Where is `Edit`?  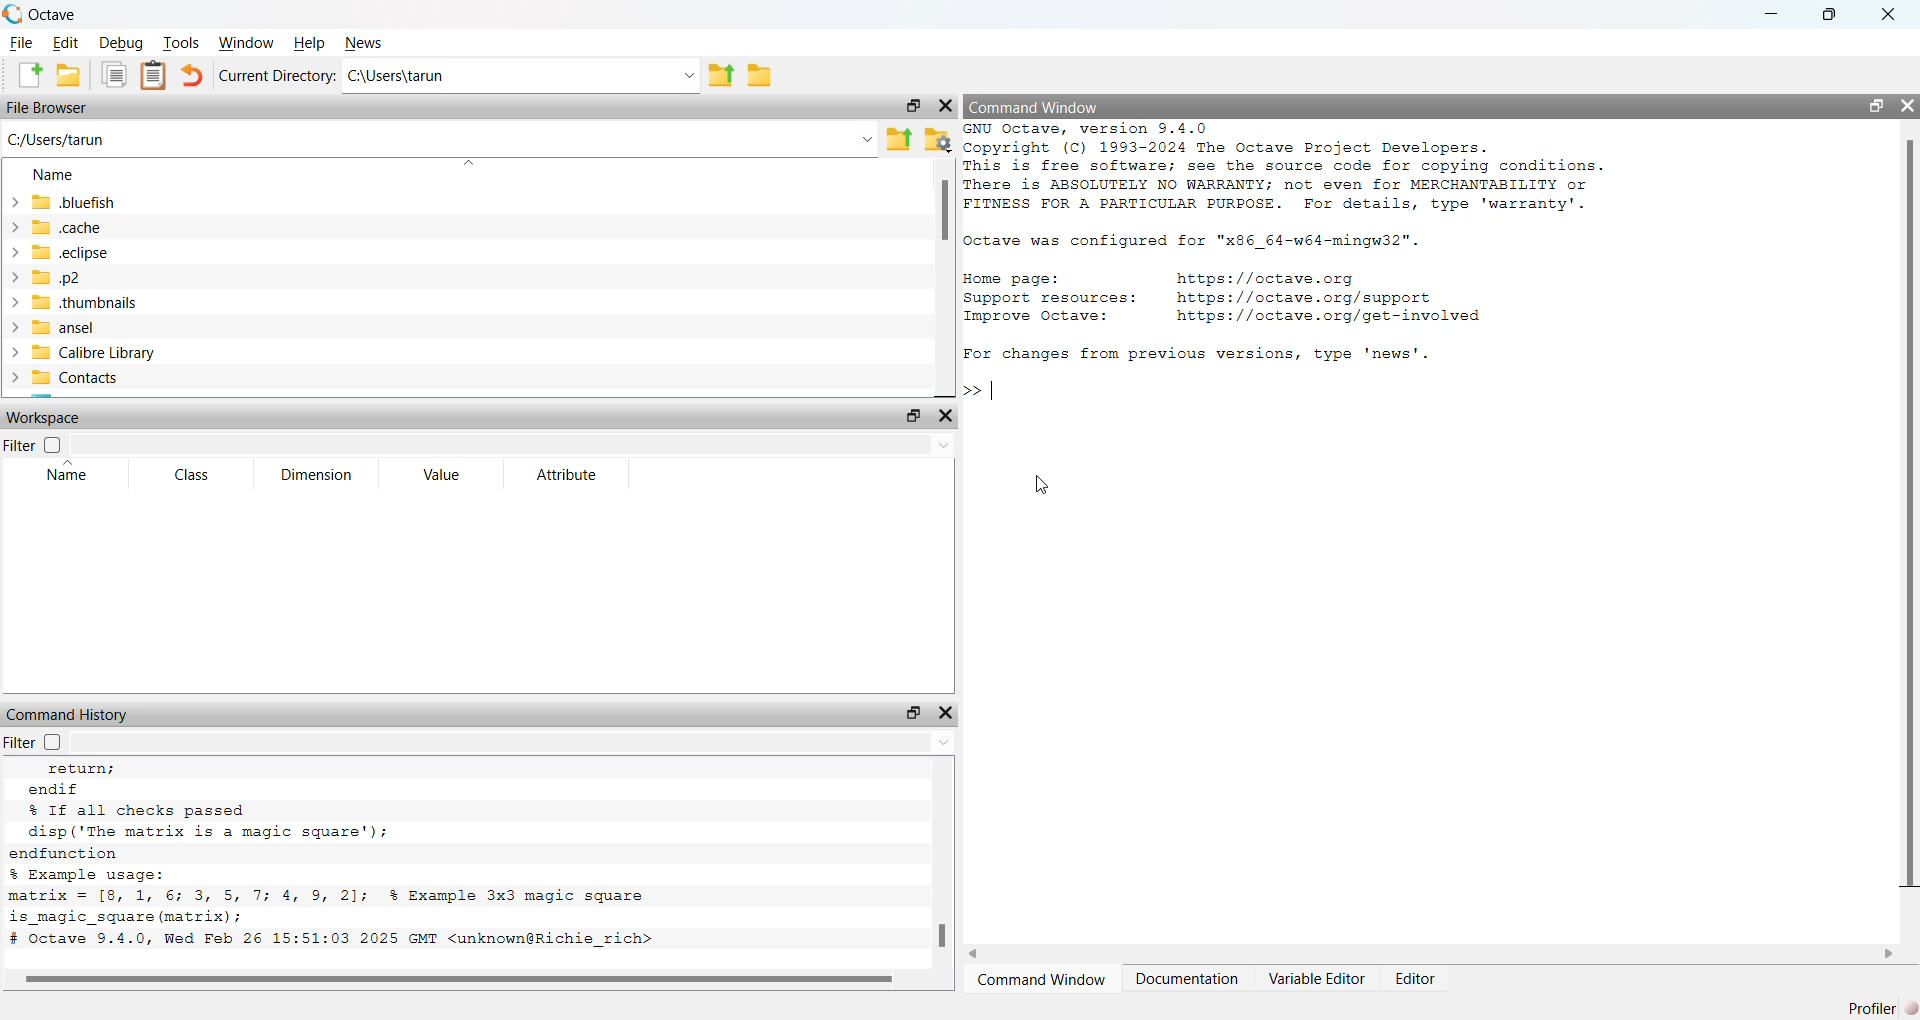 Edit is located at coordinates (68, 44).